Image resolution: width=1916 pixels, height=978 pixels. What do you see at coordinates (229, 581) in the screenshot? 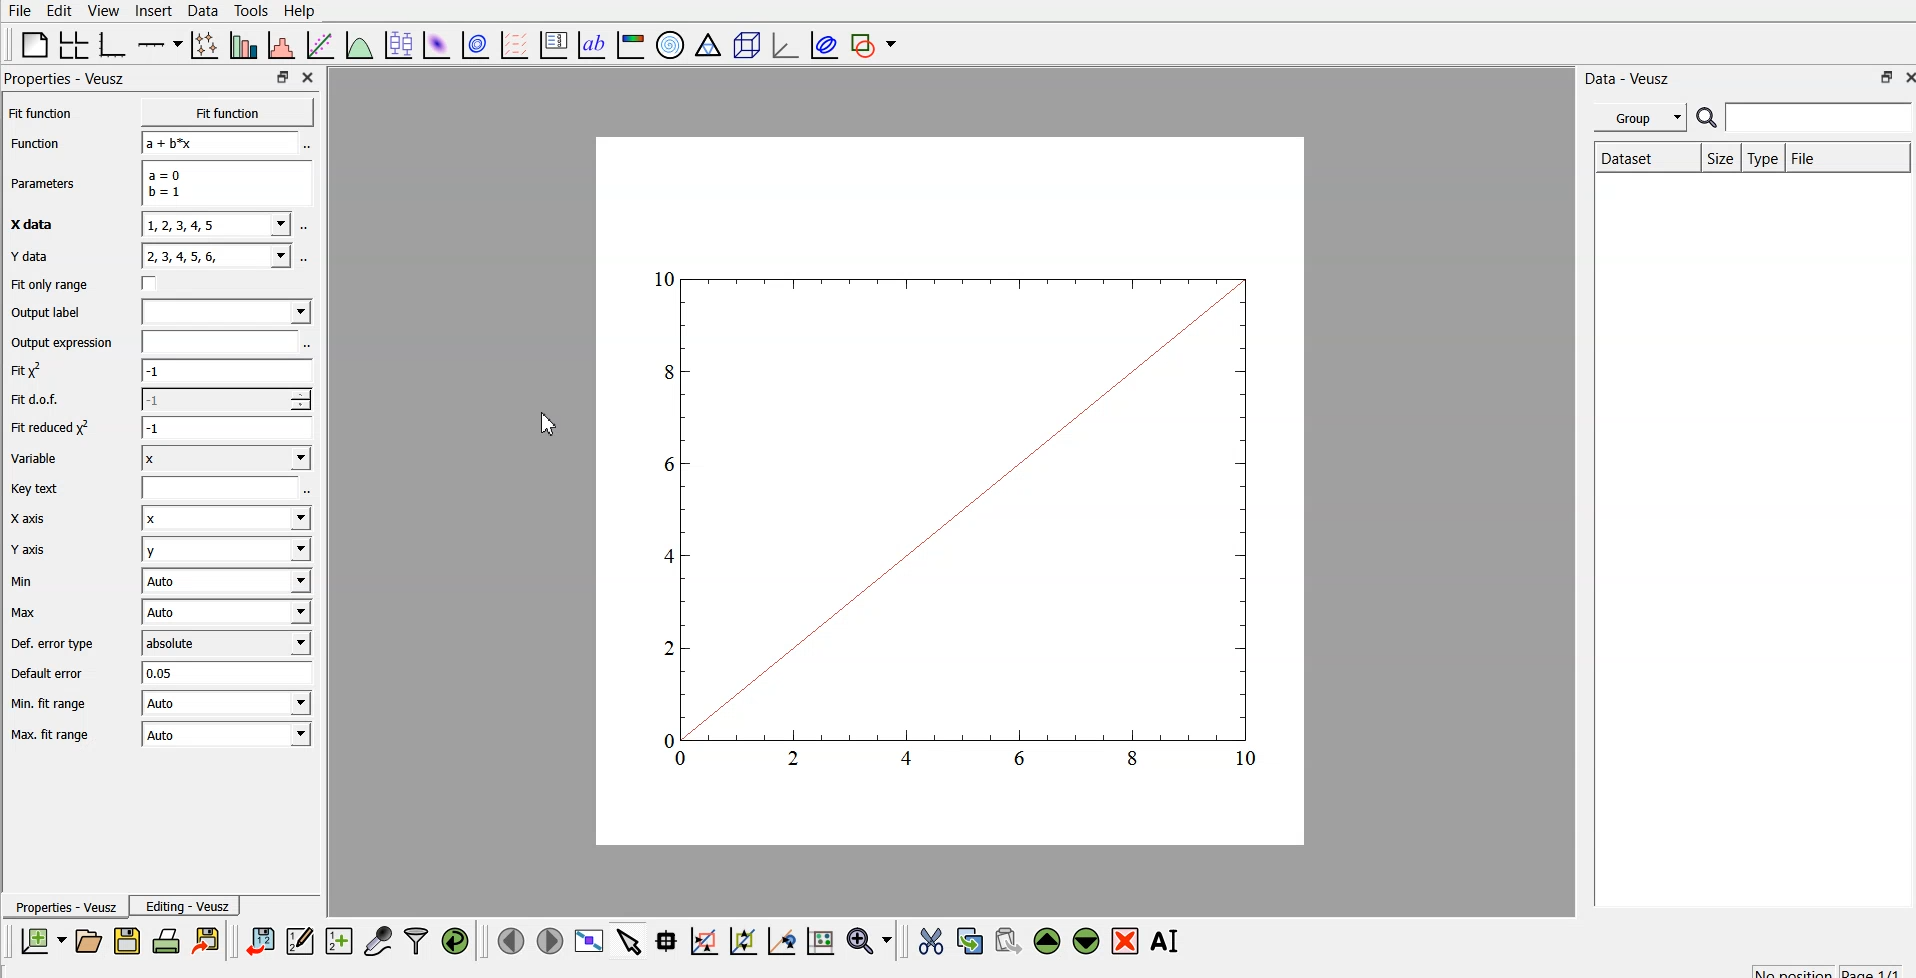
I see `| Auto` at bounding box center [229, 581].